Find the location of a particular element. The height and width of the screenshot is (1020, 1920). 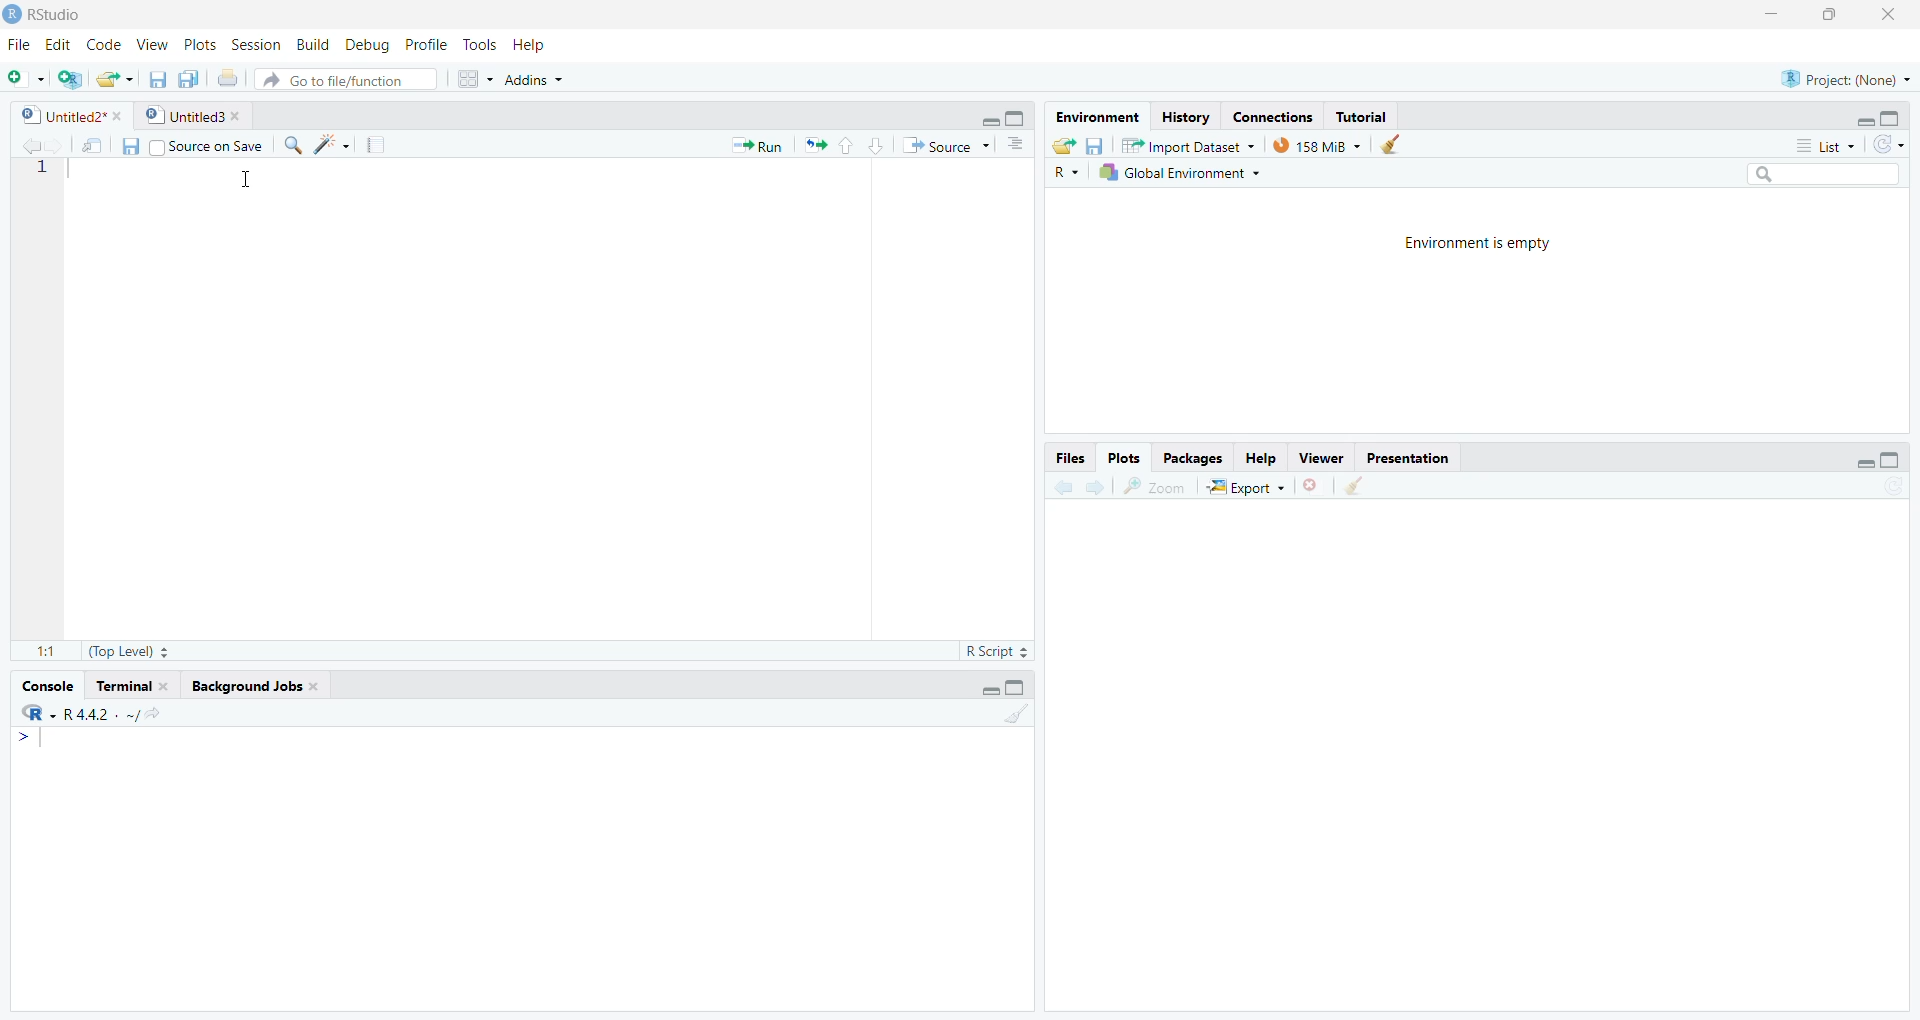

Background Jobs is located at coordinates (274, 687).